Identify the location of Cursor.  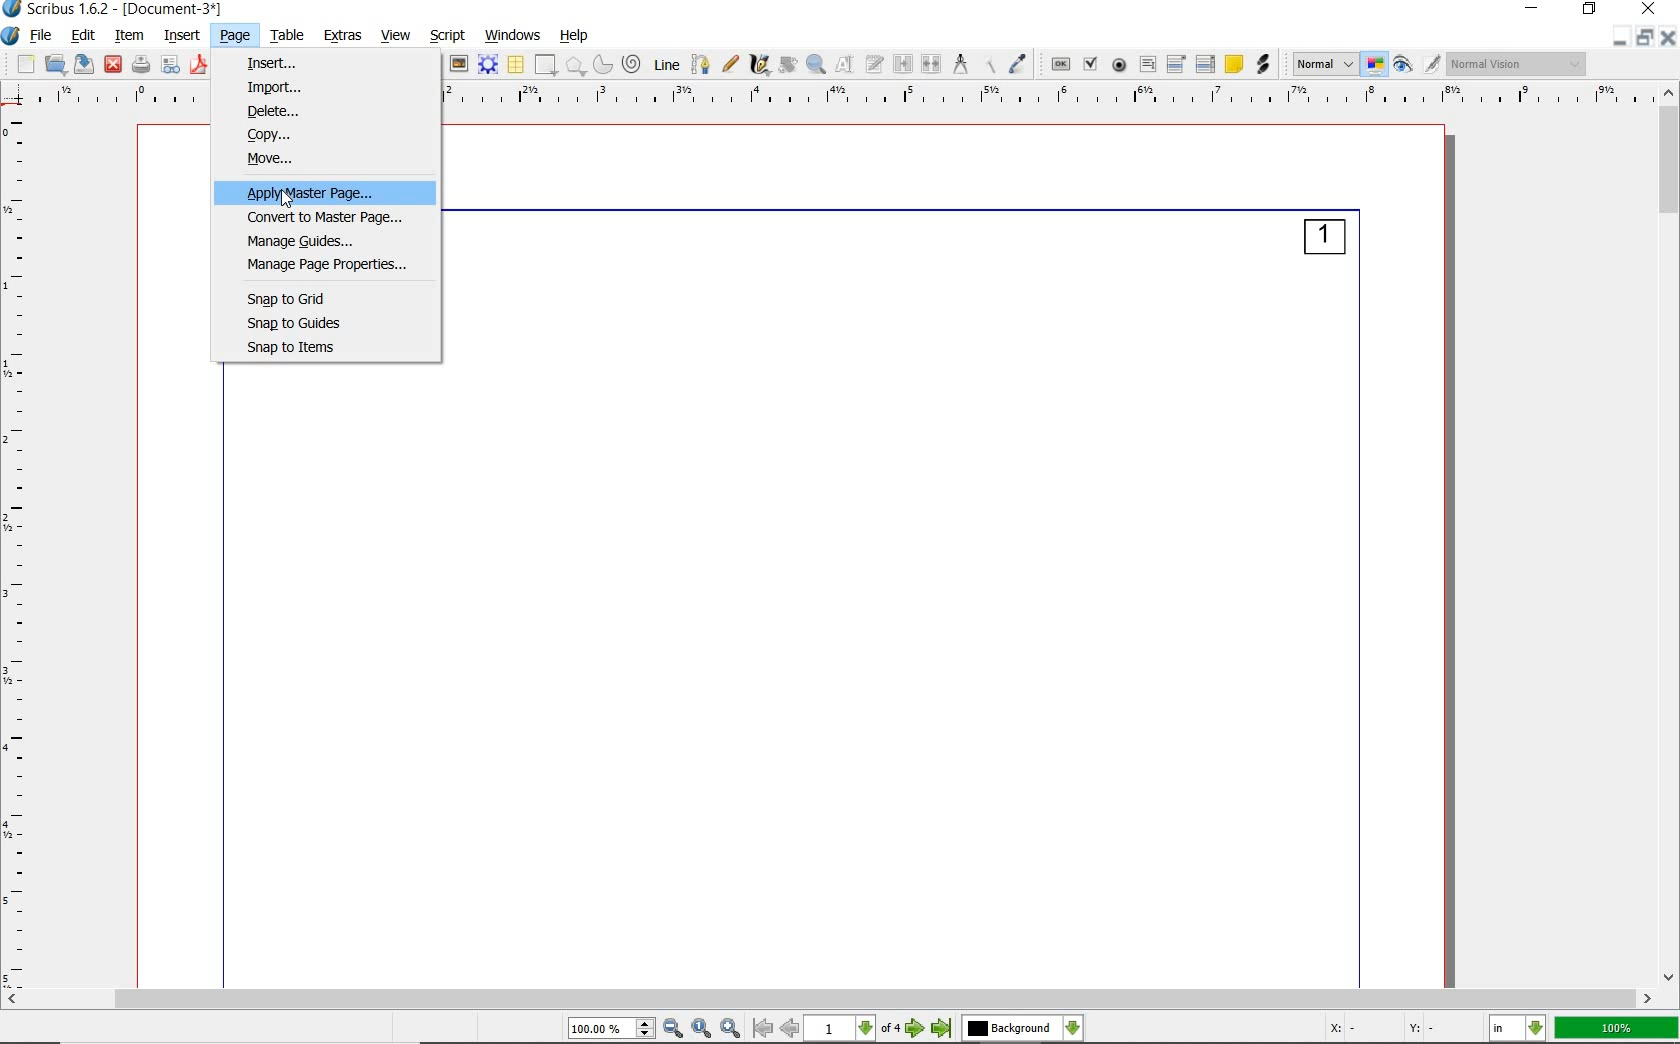
(286, 201).